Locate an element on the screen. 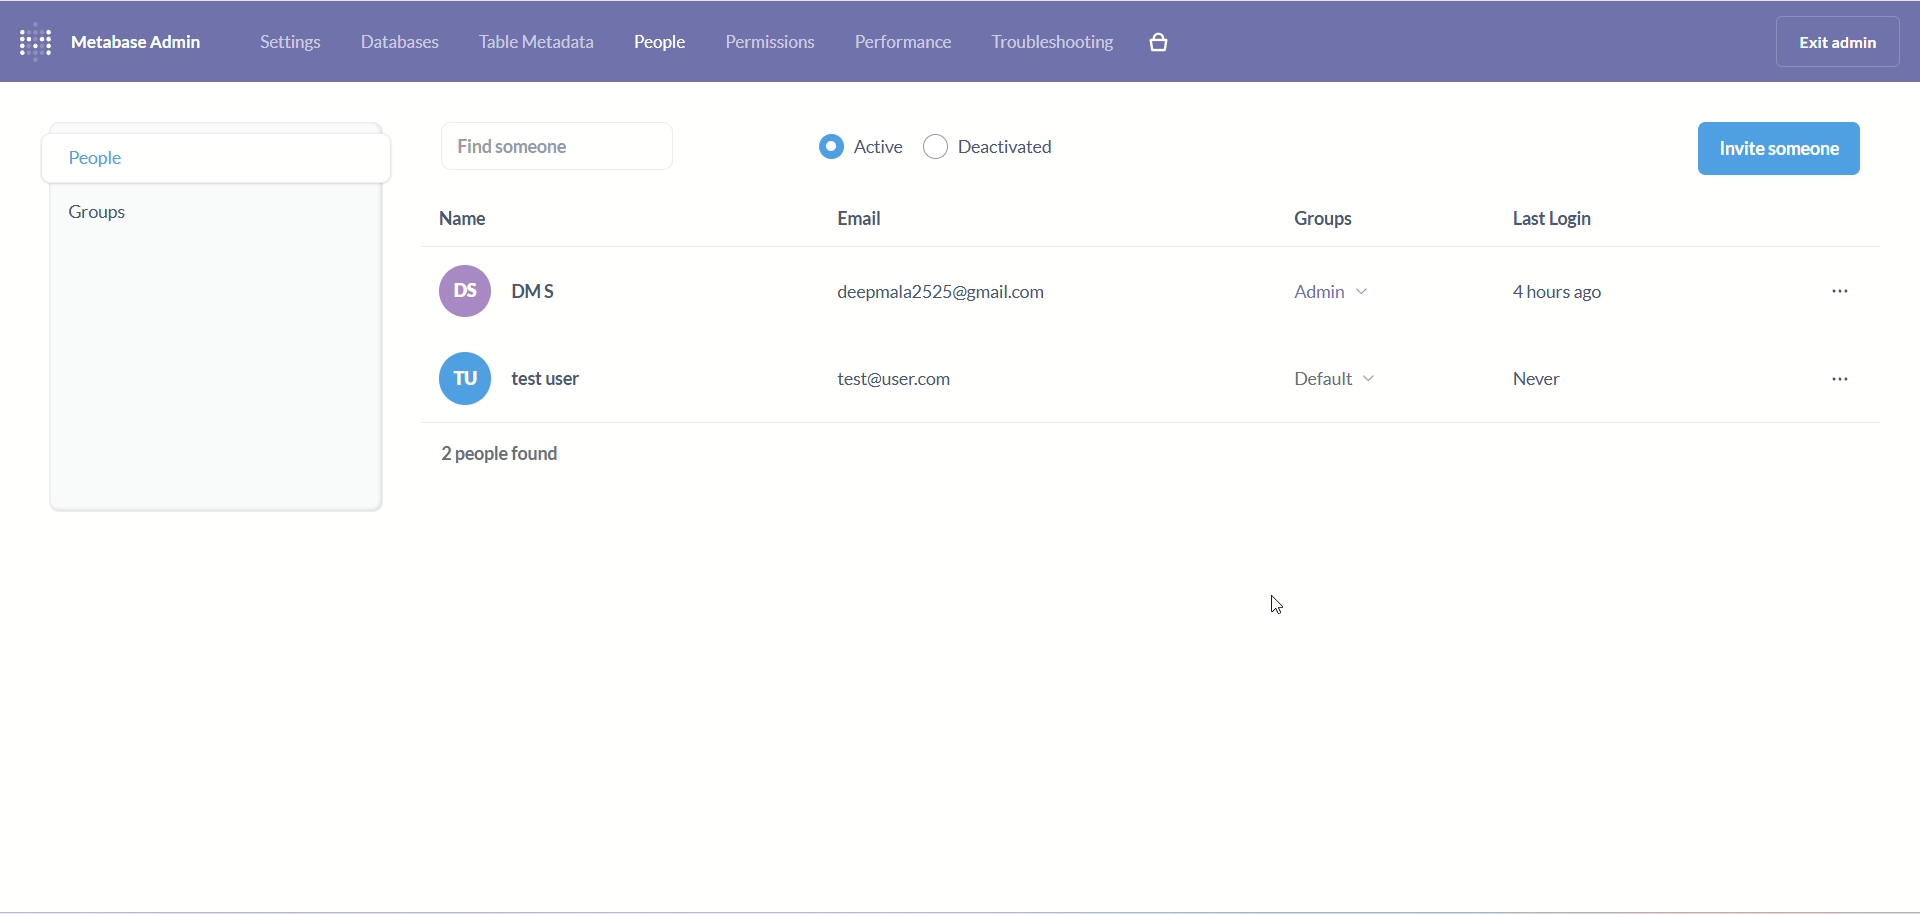 This screenshot has width=1920, height=914. people is located at coordinates (669, 42).